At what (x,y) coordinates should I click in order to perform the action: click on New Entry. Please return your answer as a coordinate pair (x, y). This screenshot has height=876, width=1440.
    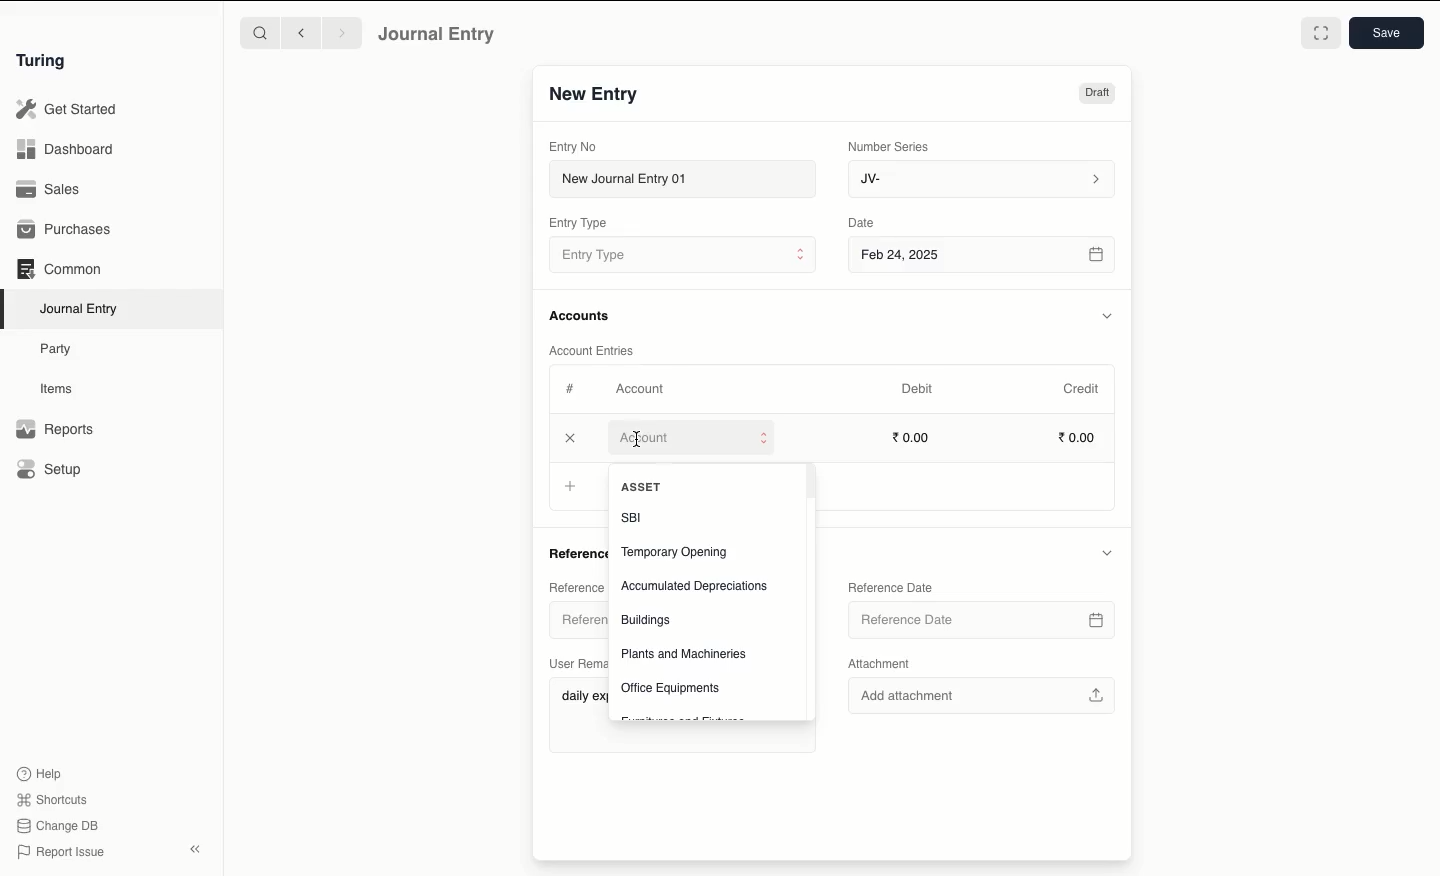
    Looking at the image, I should click on (595, 95).